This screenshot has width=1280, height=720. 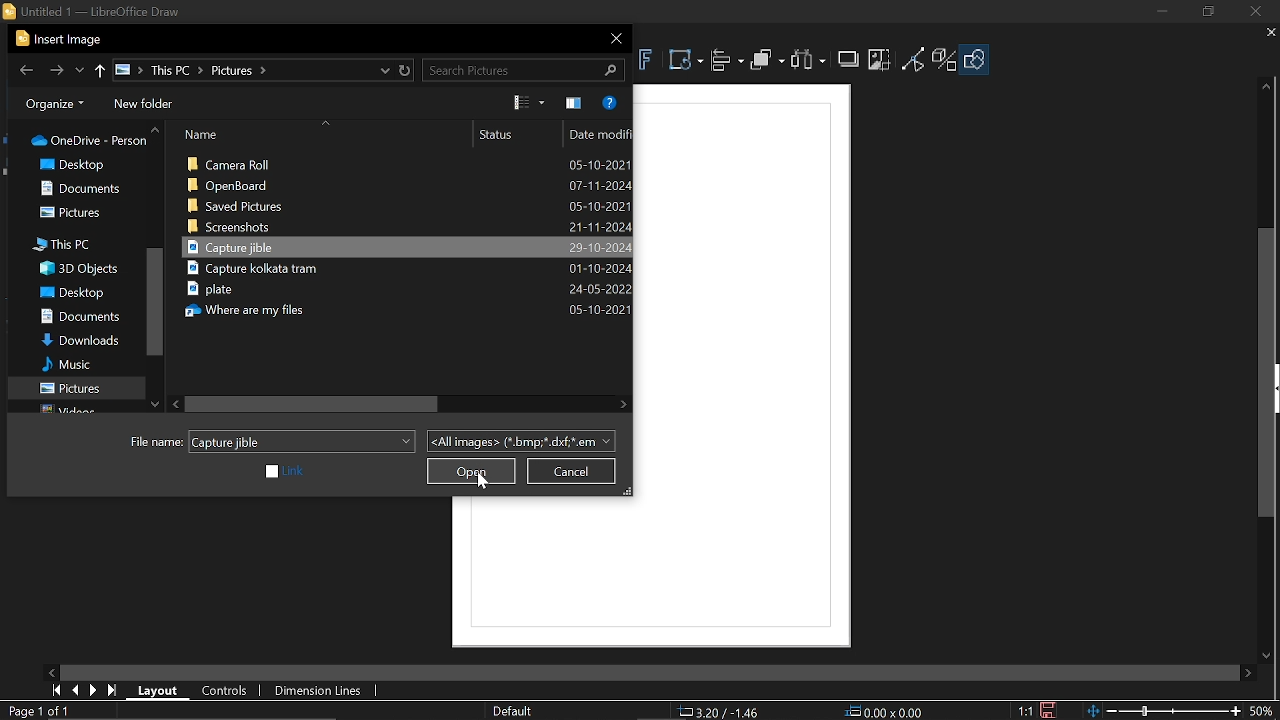 What do you see at coordinates (1161, 15) in the screenshot?
I see `Minimize` at bounding box center [1161, 15].